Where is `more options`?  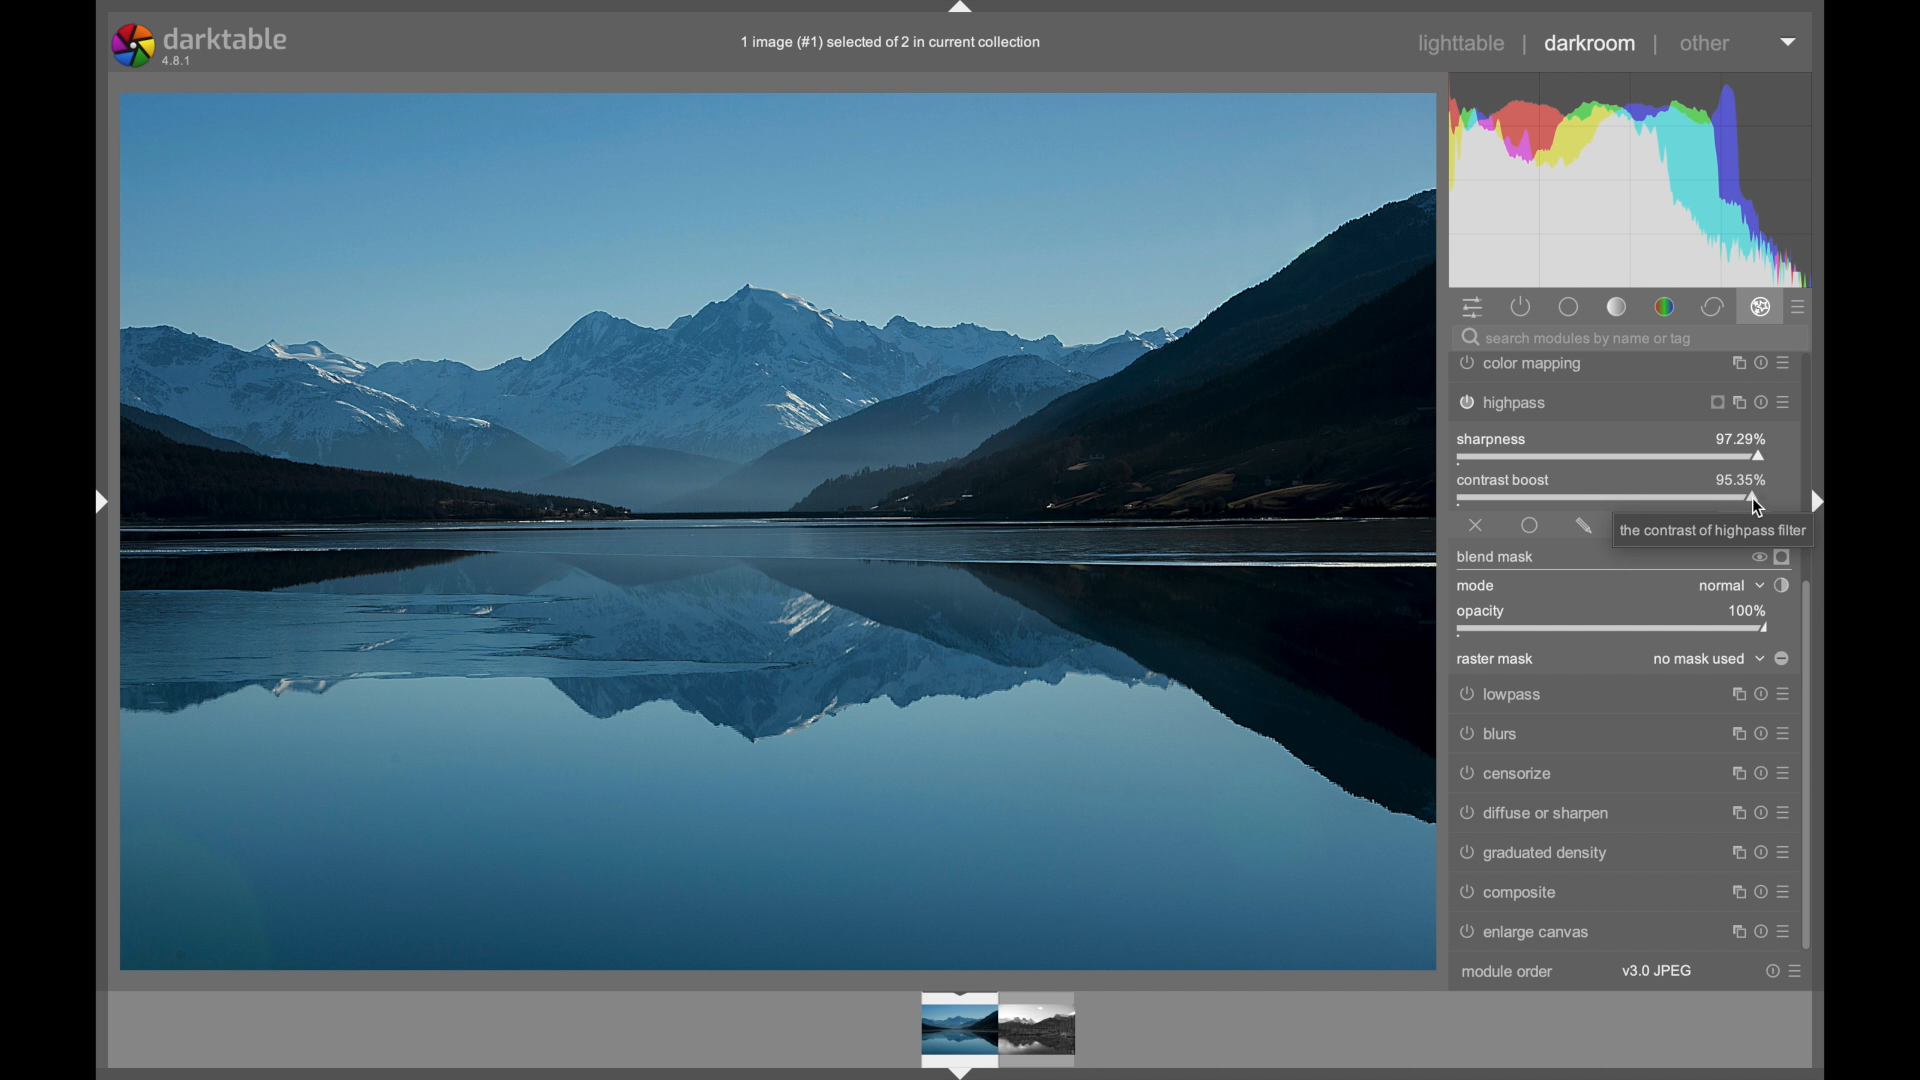 more options is located at coordinates (1760, 932).